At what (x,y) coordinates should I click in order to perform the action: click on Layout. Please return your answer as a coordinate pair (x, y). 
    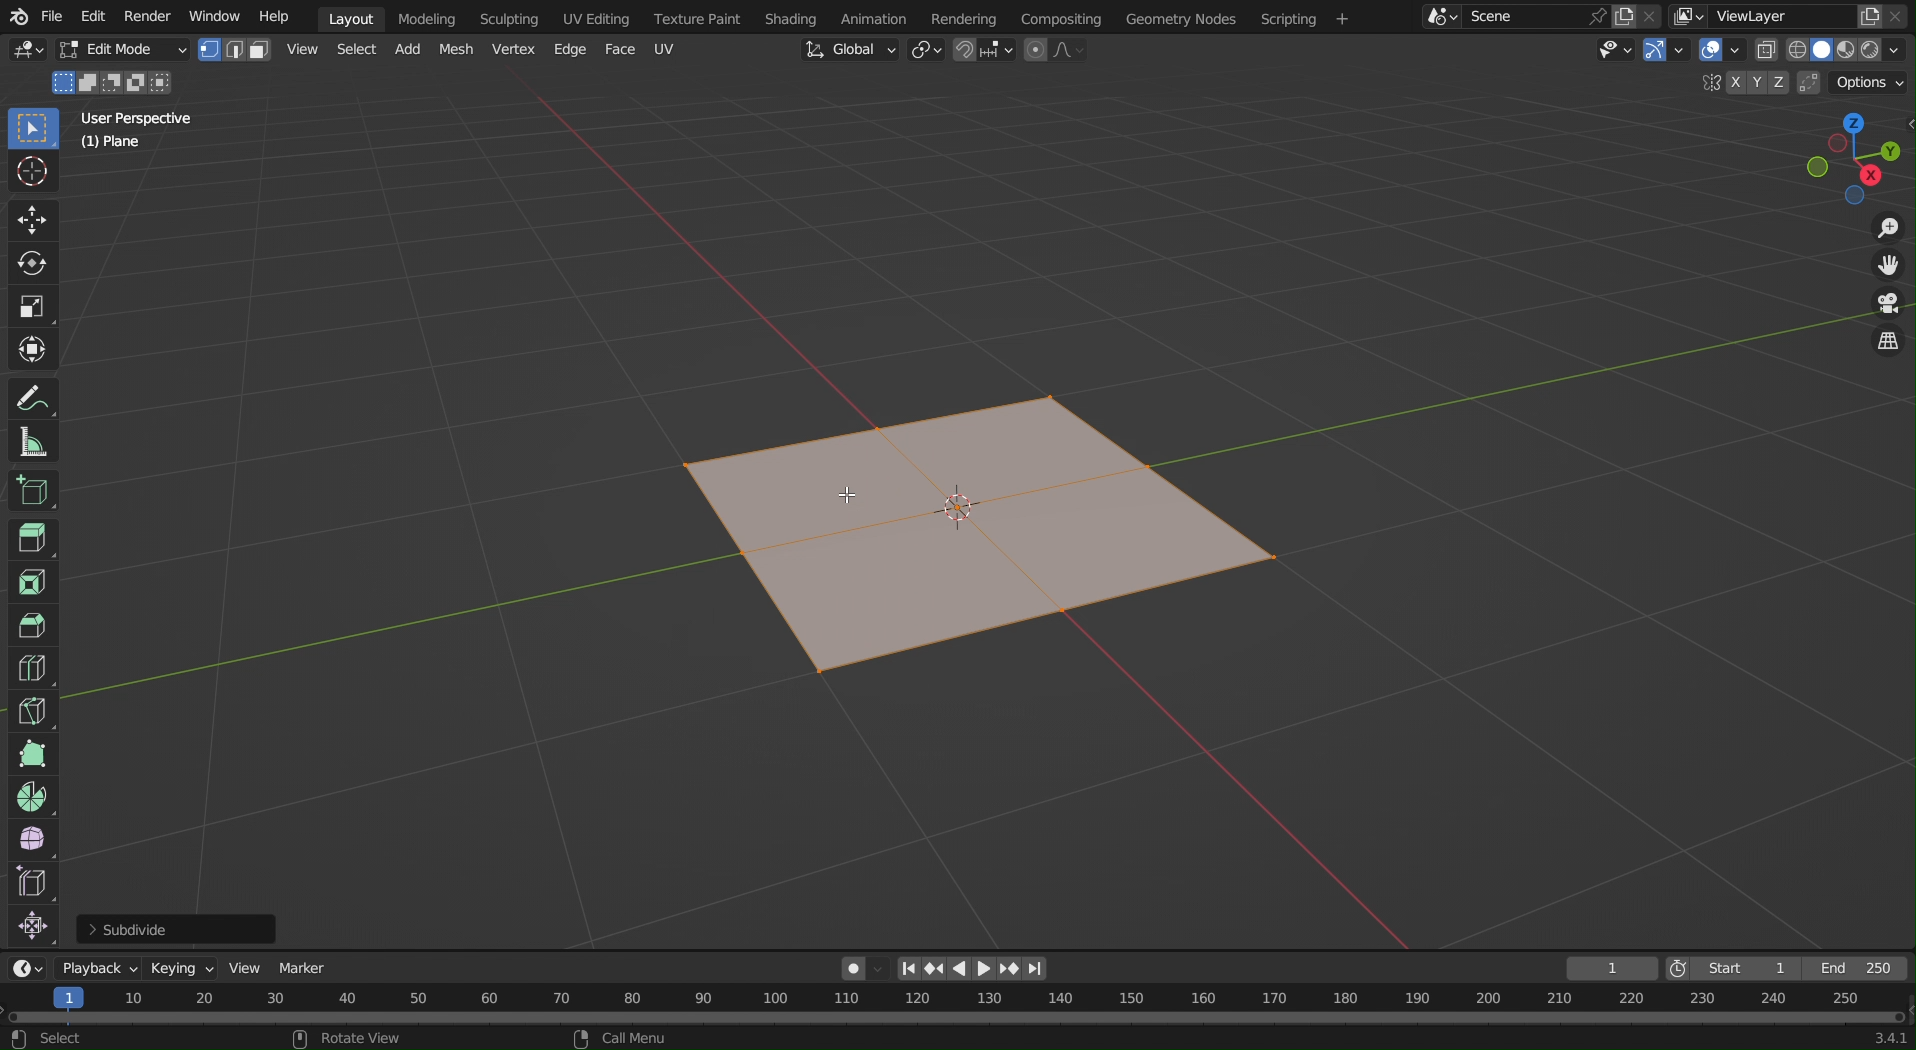
    Looking at the image, I should click on (351, 18).